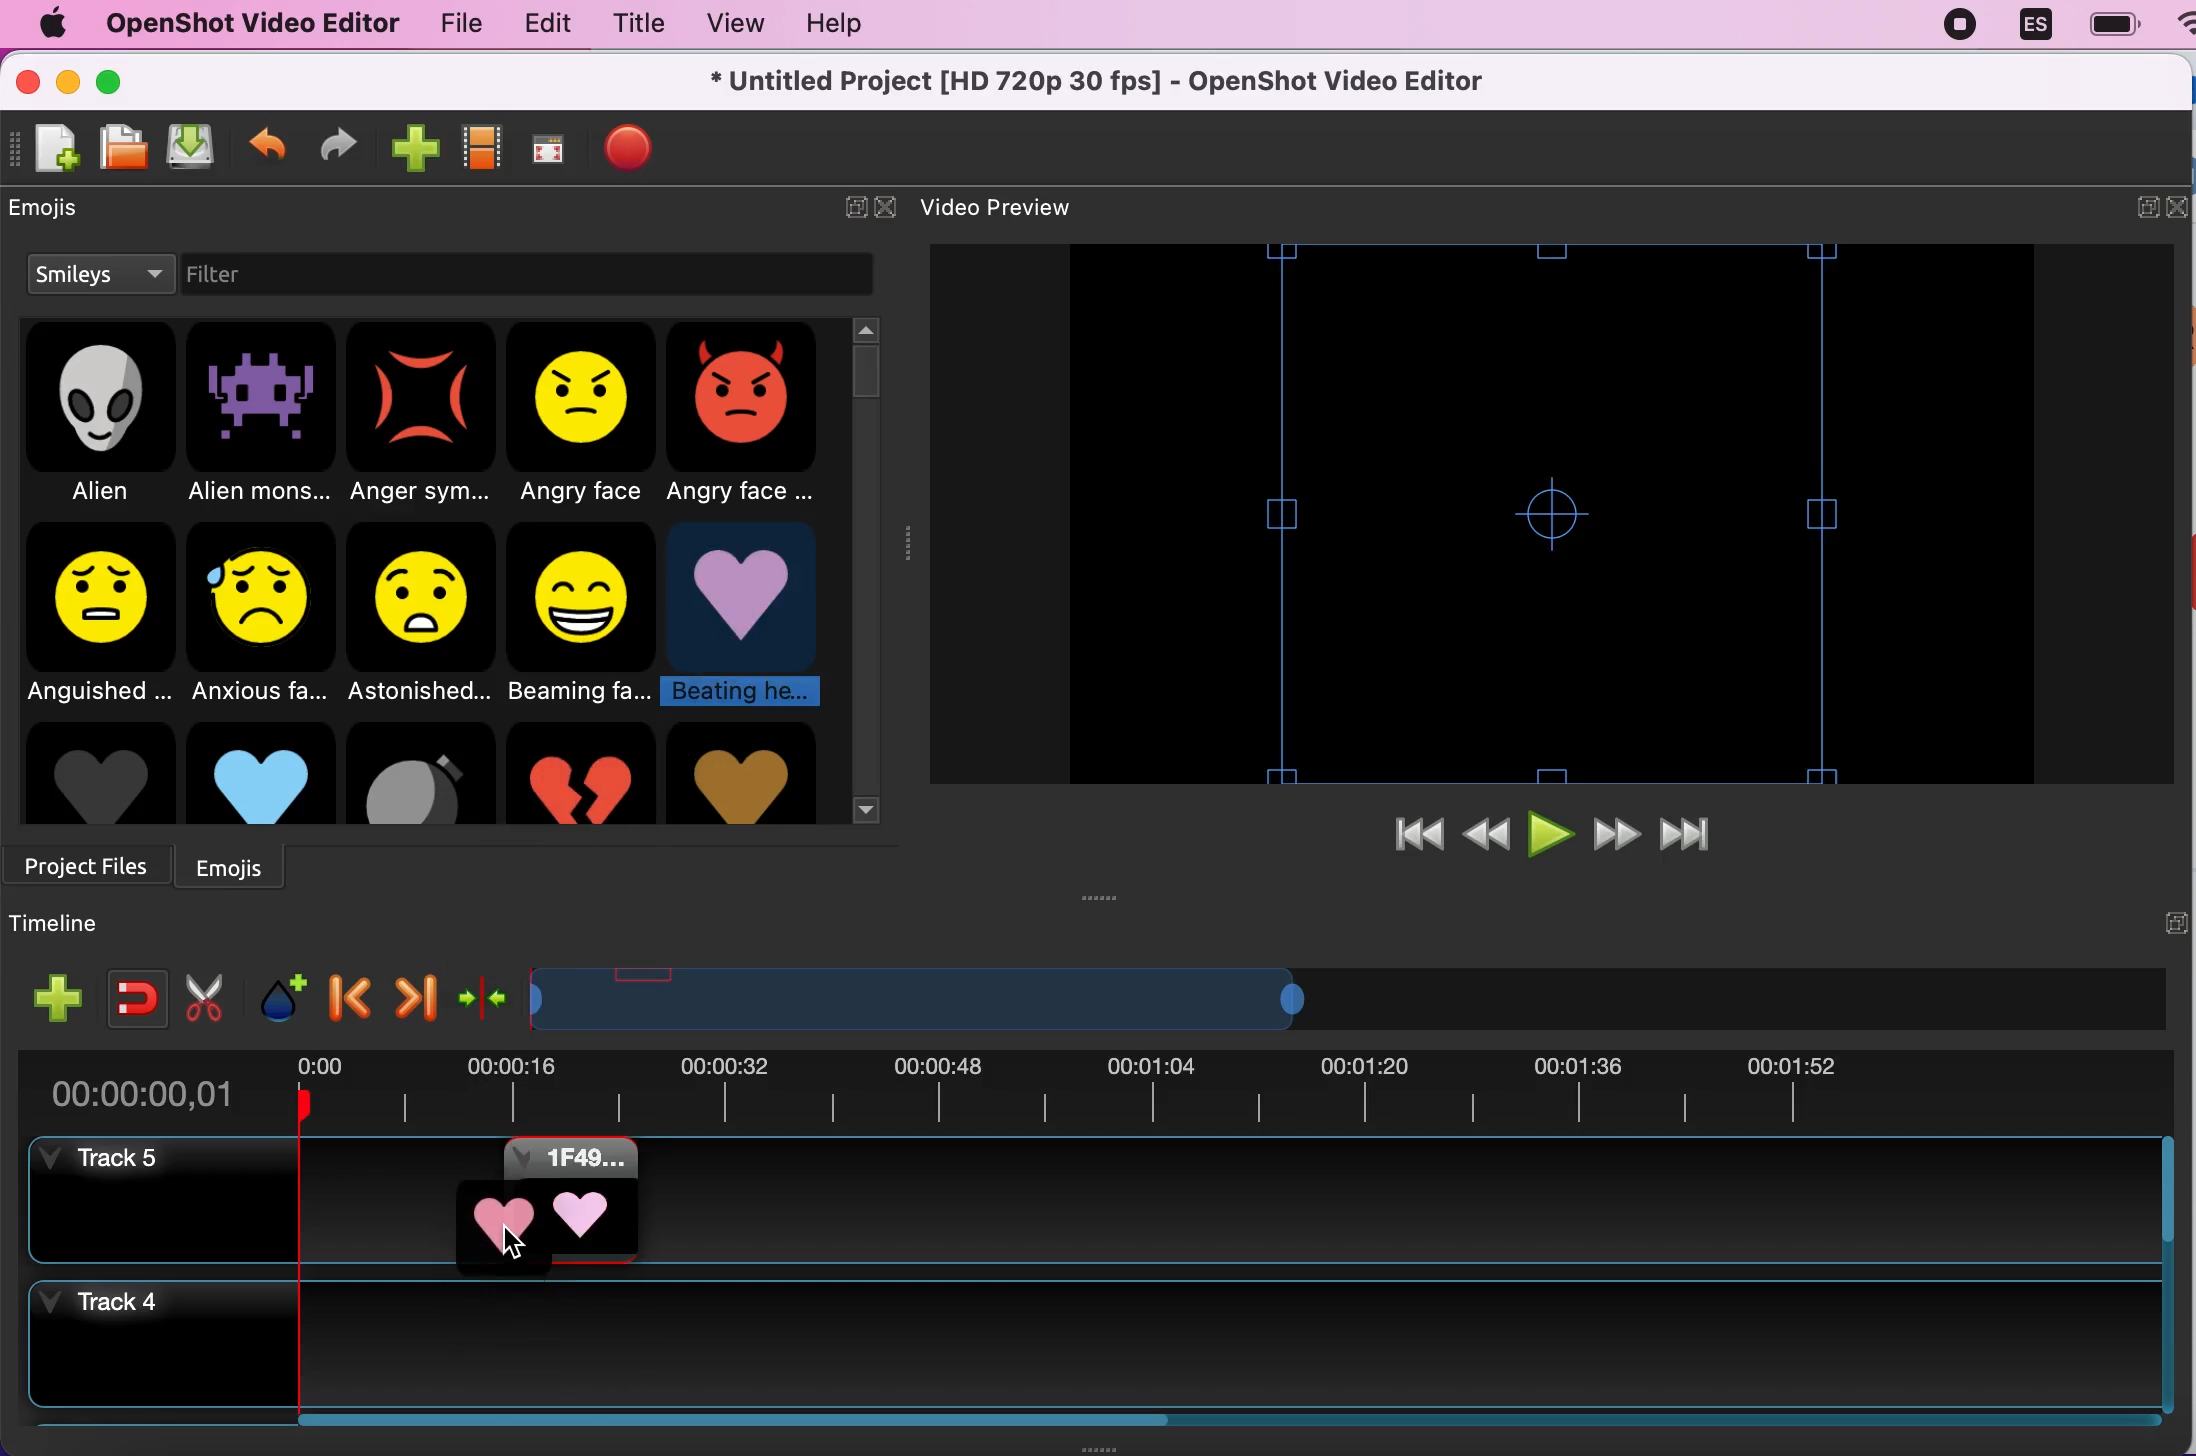 The width and height of the screenshot is (2196, 1456). What do you see at coordinates (1093, 1092) in the screenshot?
I see `time duration` at bounding box center [1093, 1092].